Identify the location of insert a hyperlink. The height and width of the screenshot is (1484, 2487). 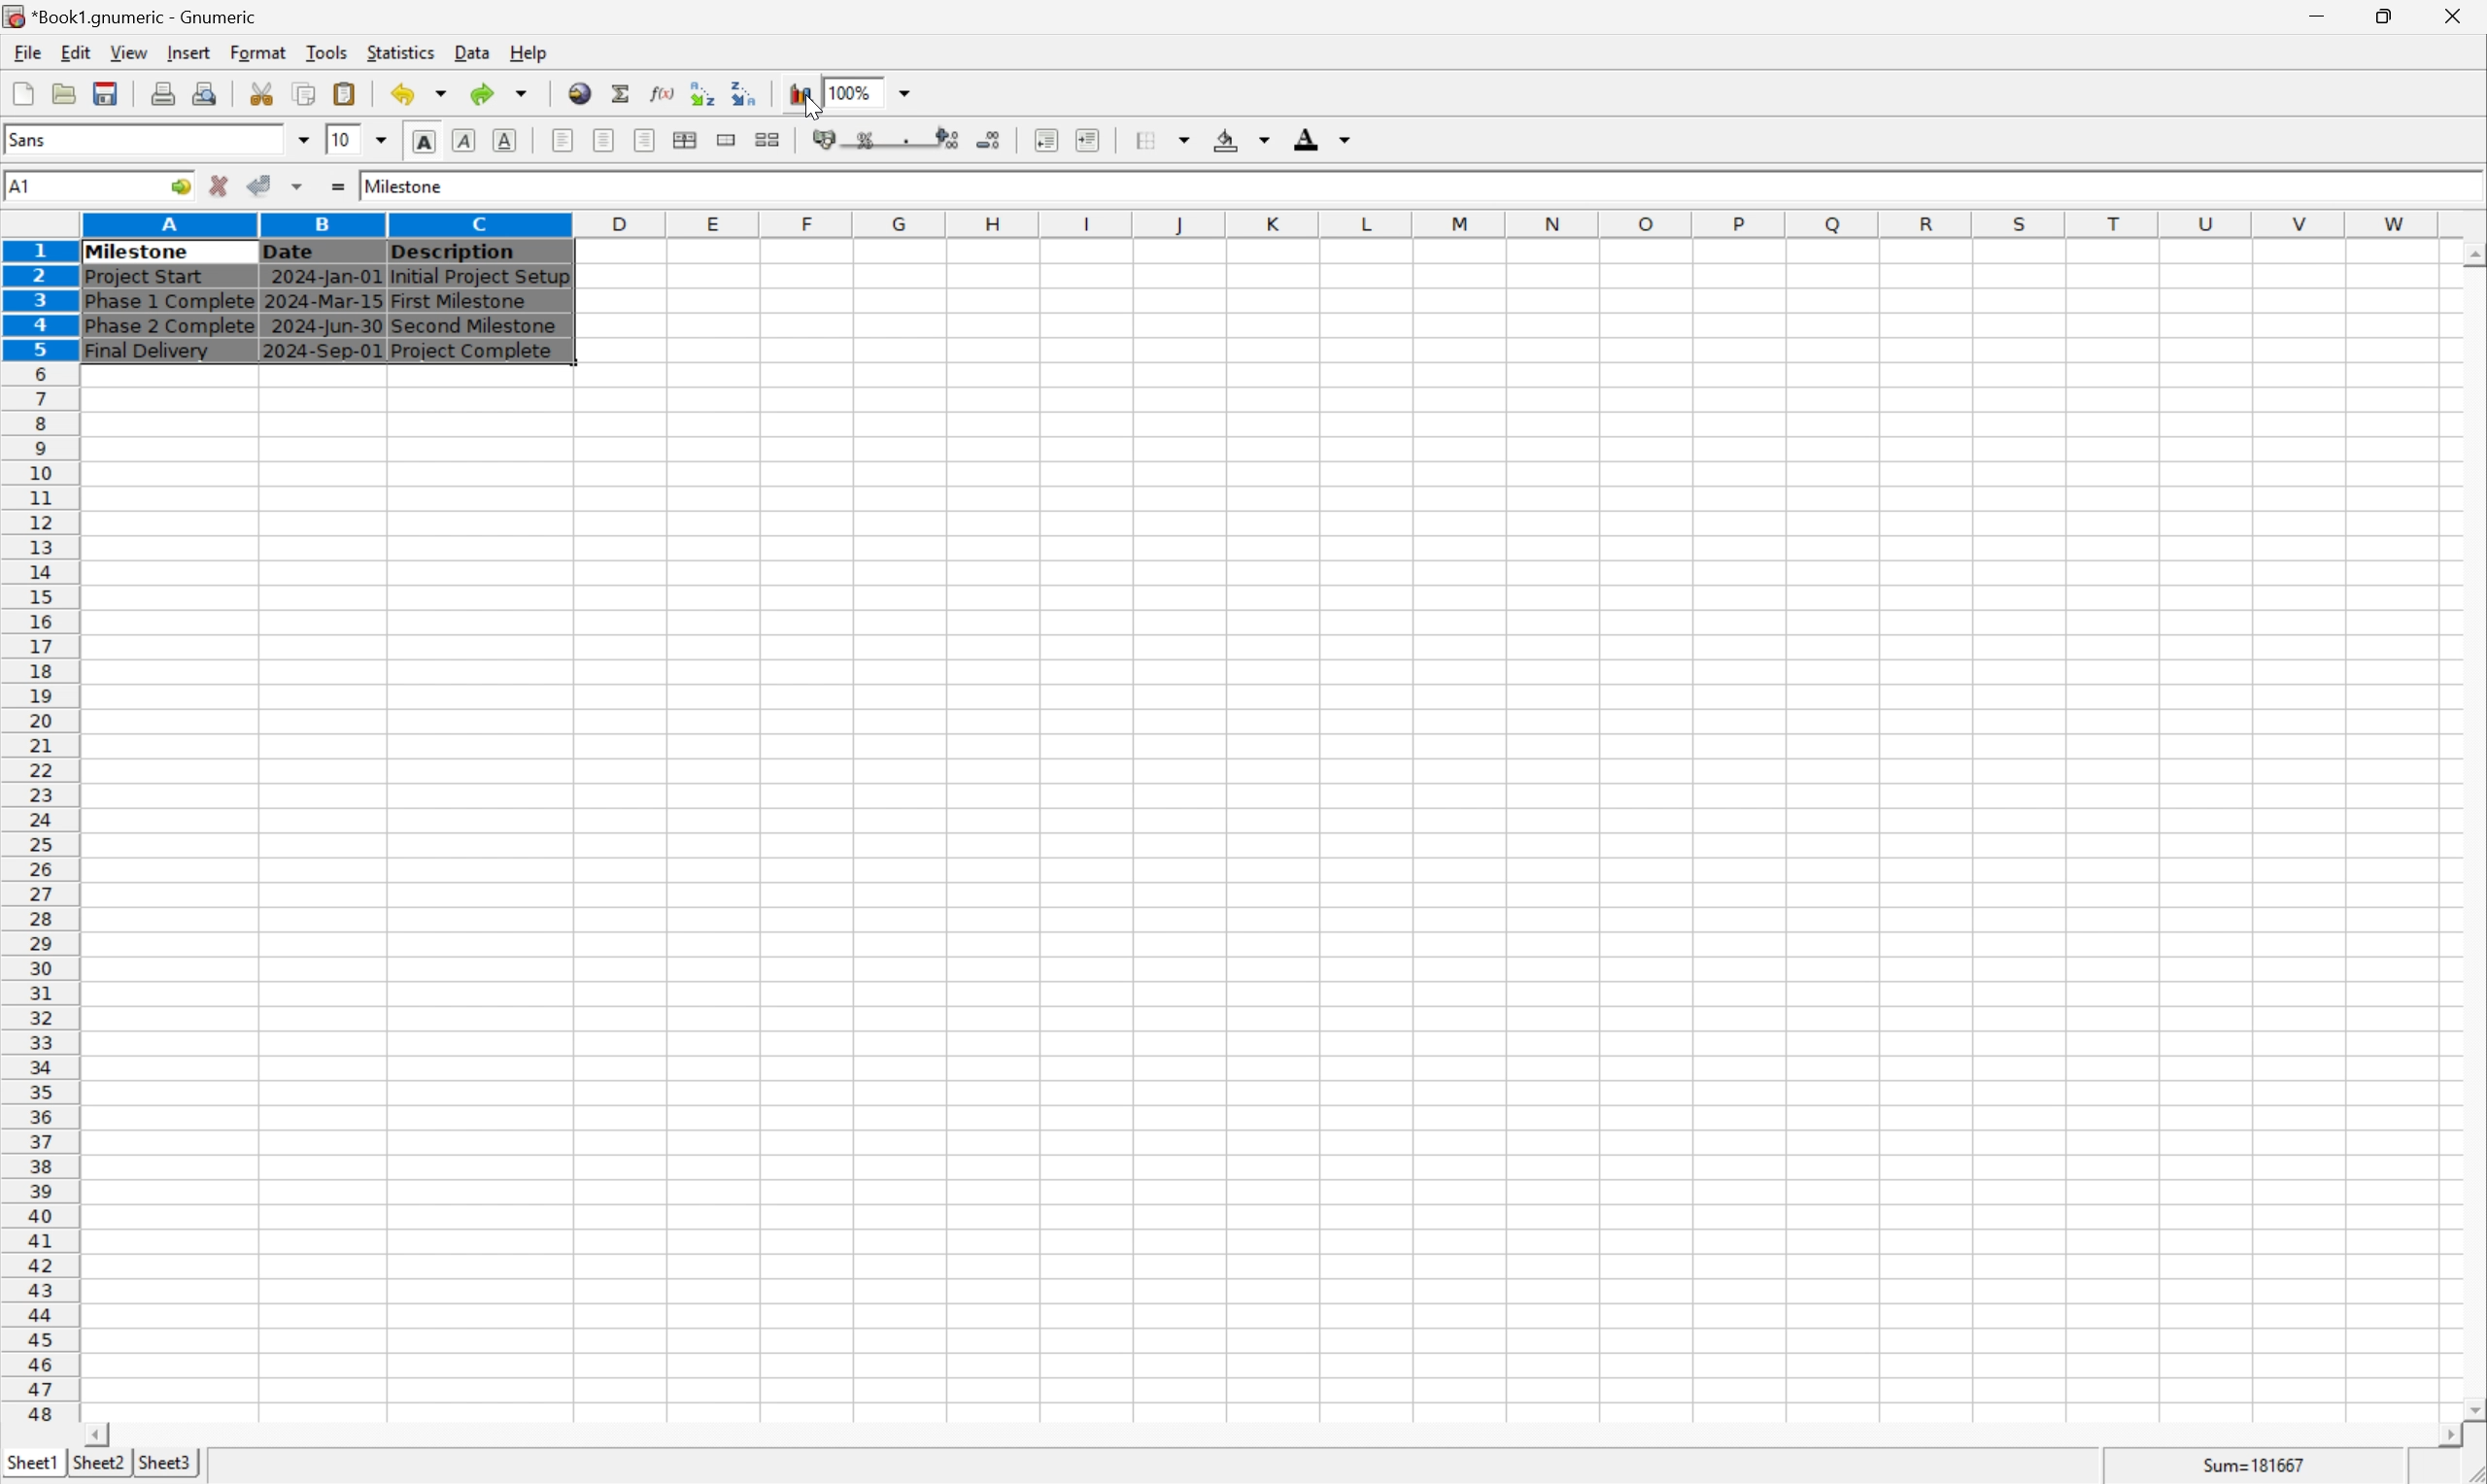
(582, 93).